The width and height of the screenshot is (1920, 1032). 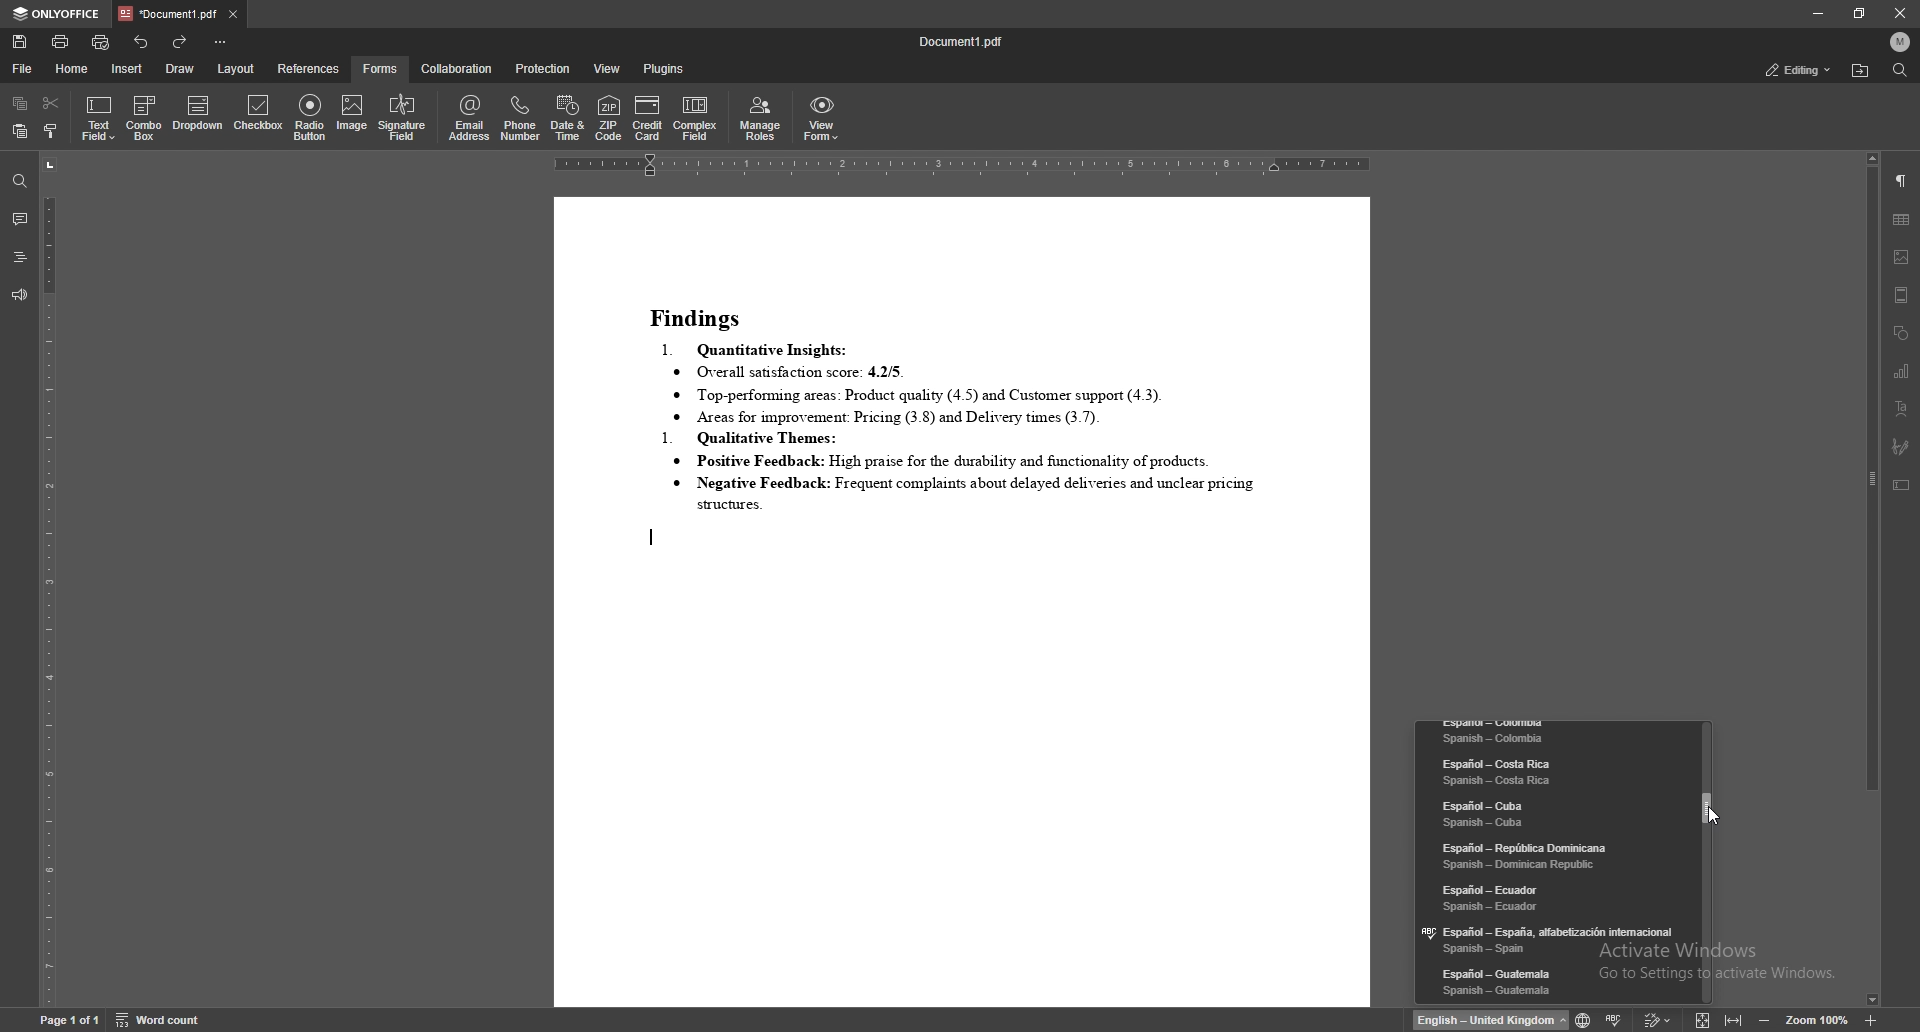 What do you see at coordinates (1902, 295) in the screenshot?
I see `header and footer` at bounding box center [1902, 295].